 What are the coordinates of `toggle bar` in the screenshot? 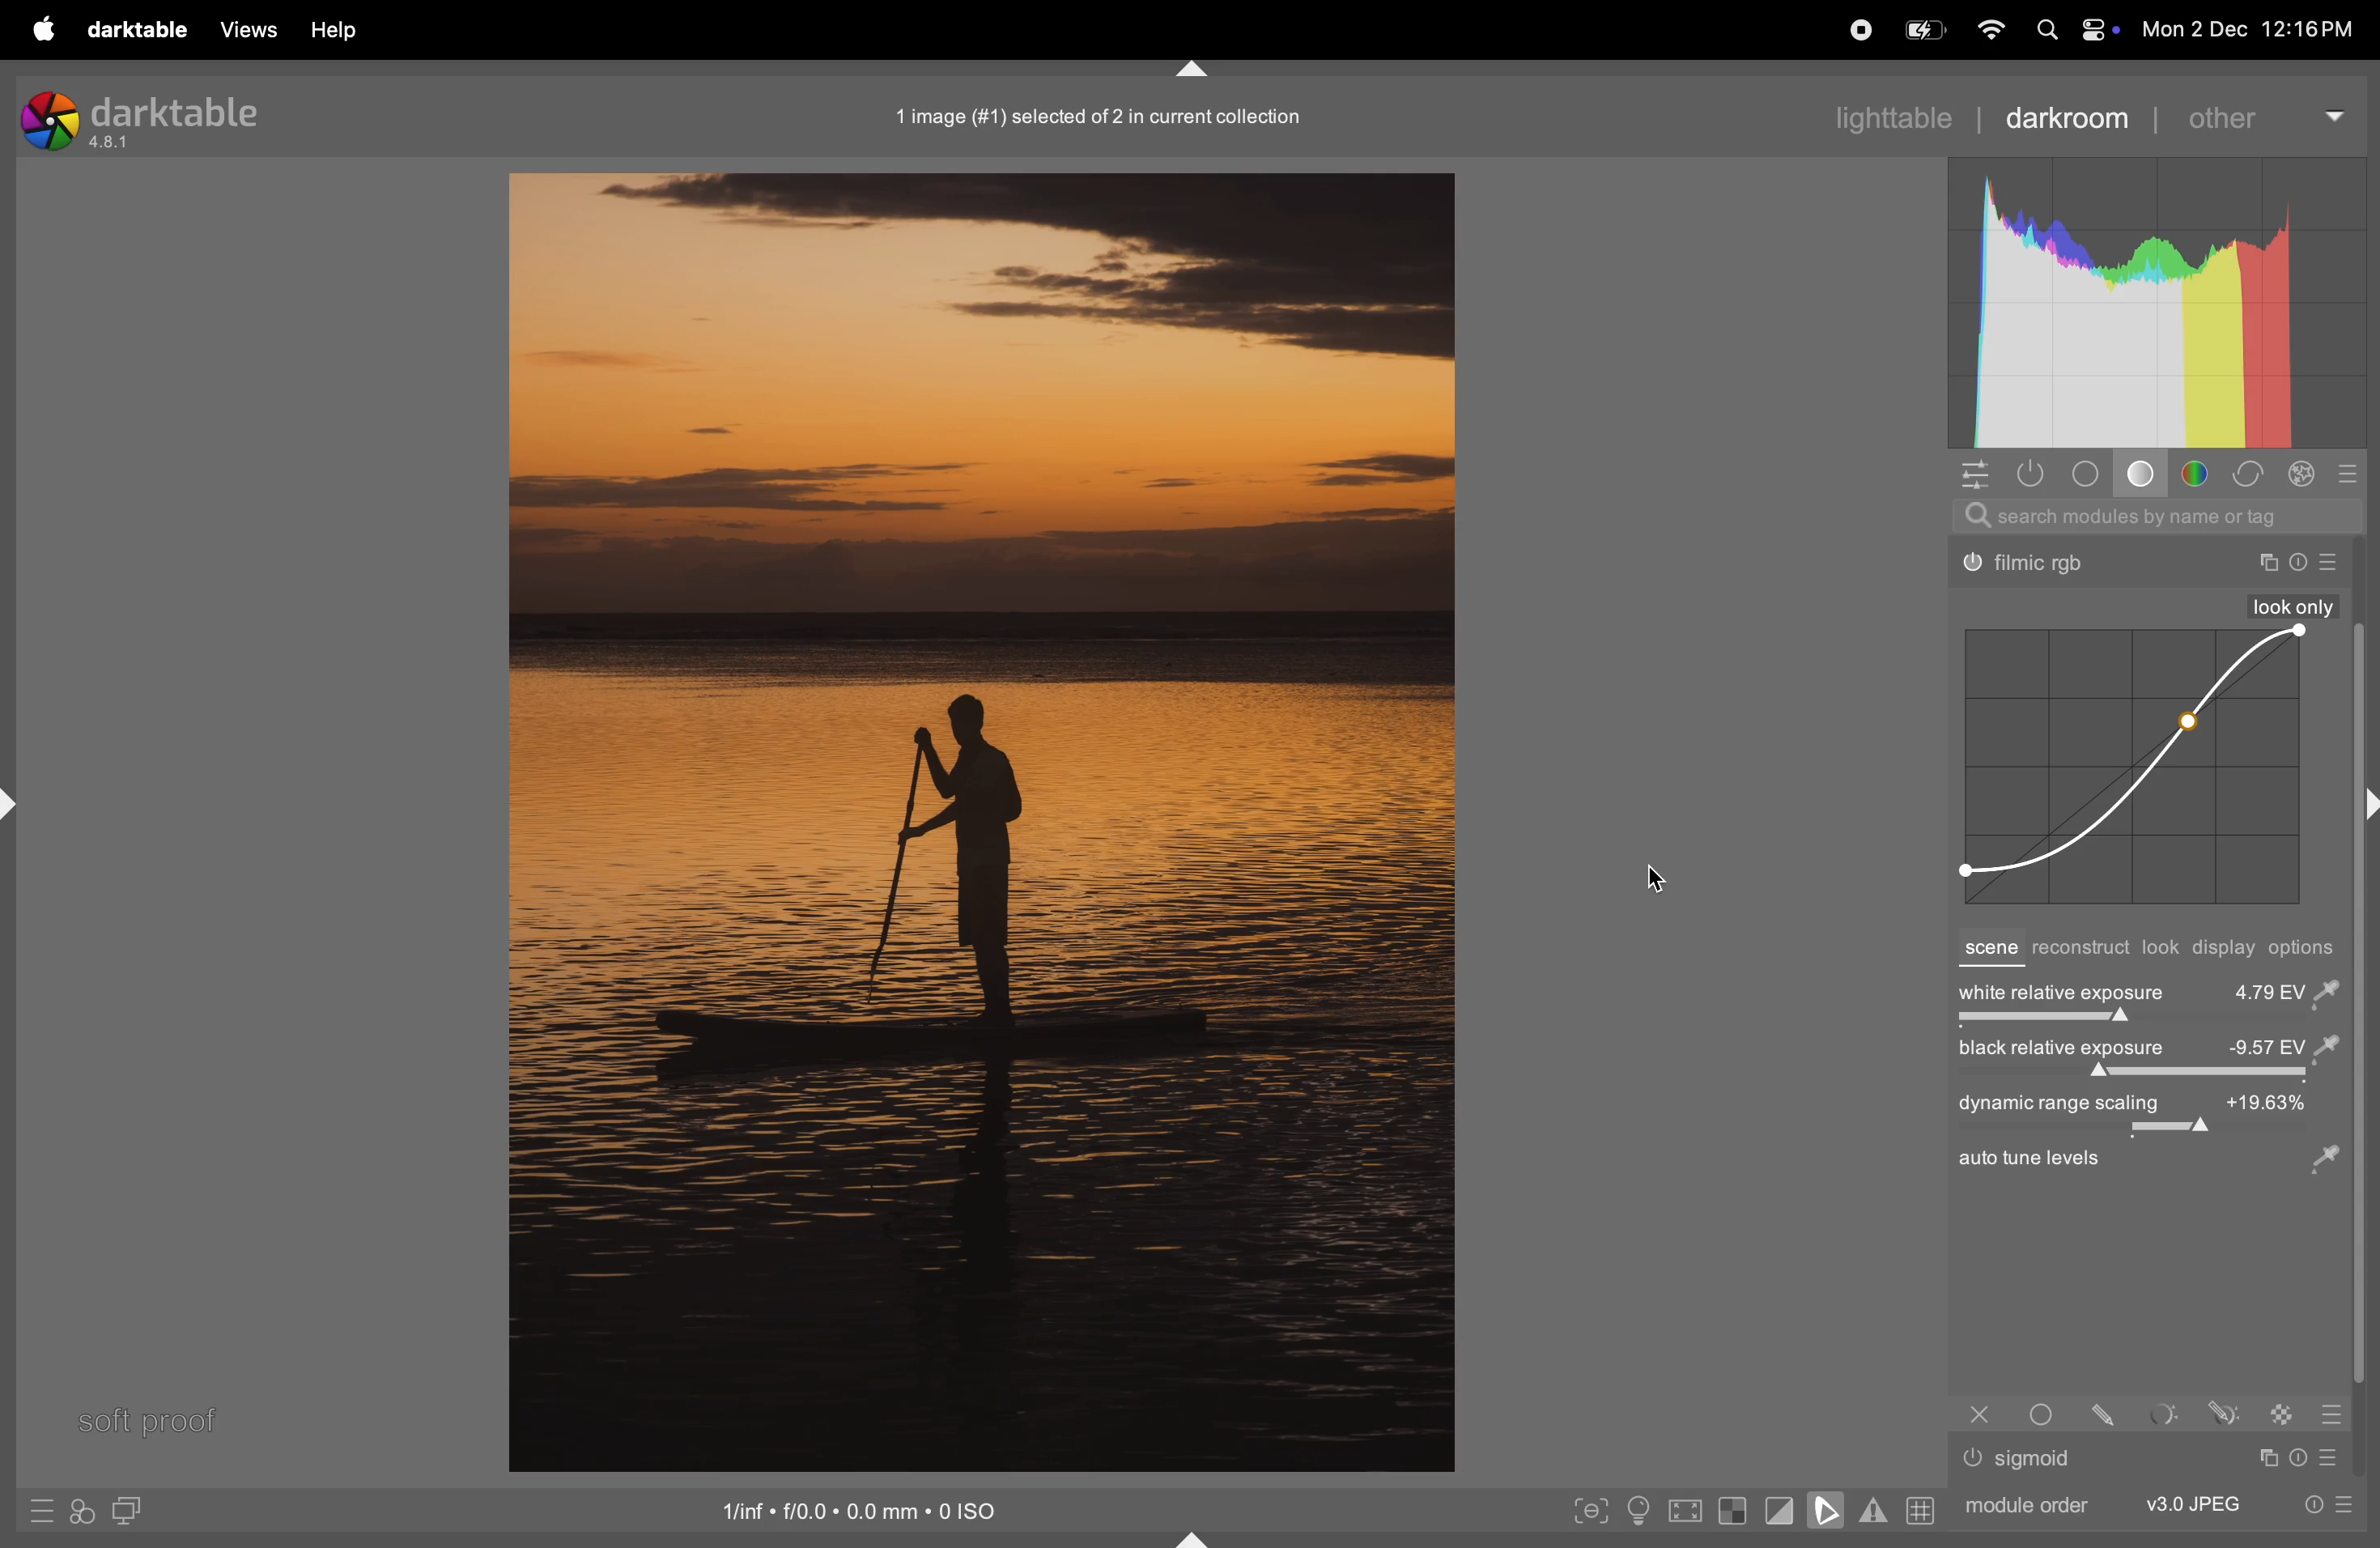 It's located at (2144, 1022).